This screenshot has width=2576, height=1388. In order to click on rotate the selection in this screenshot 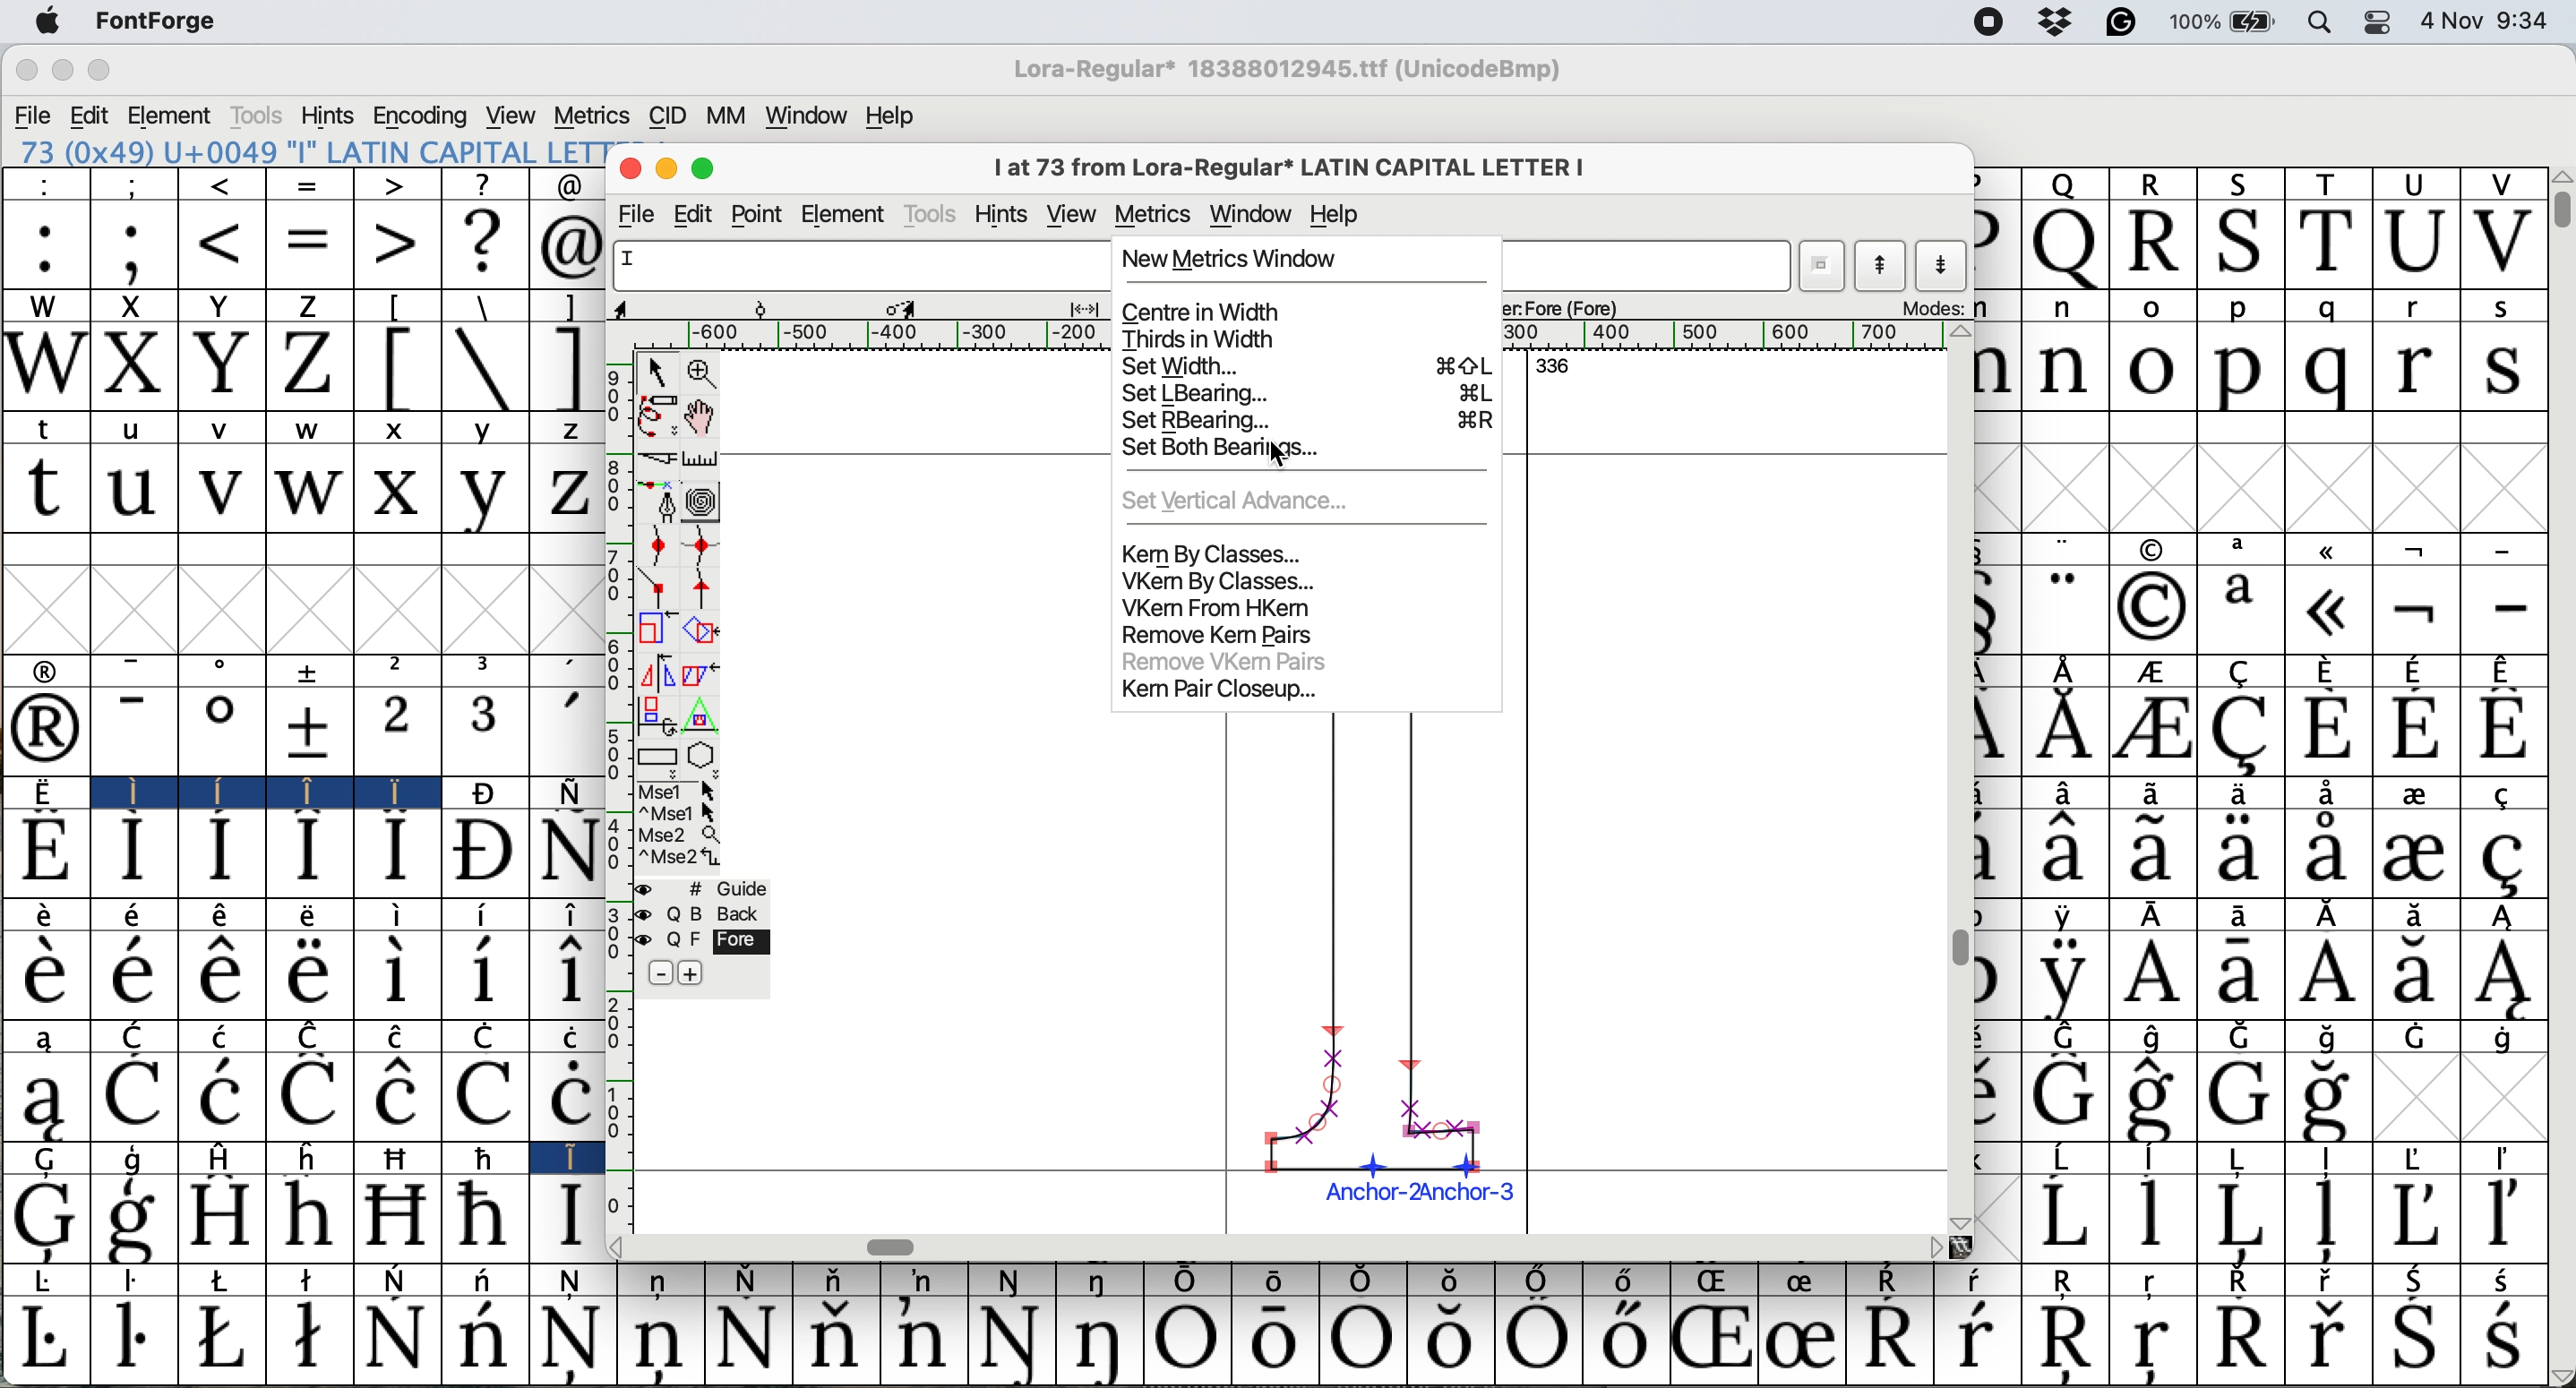, I will do `click(700, 630)`.